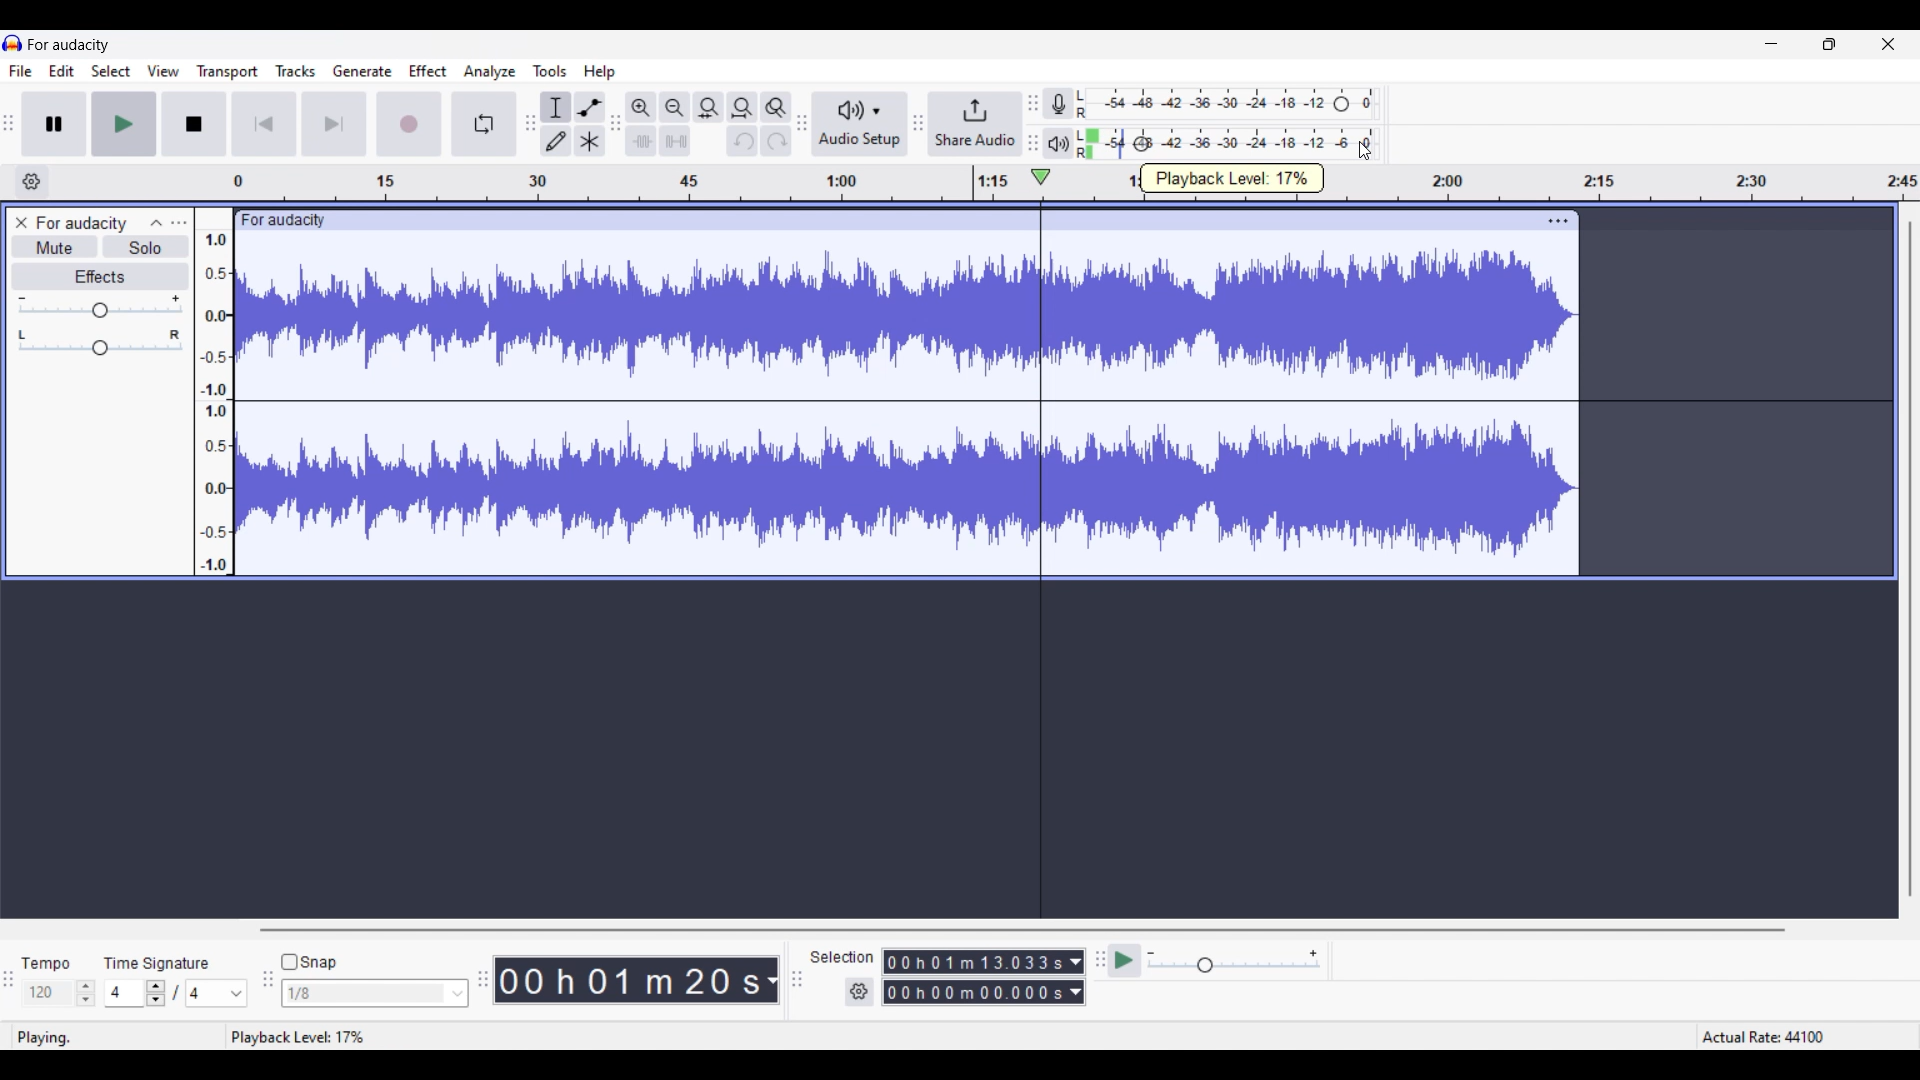 The width and height of the screenshot is (1920, 1080). What do you see at coordinates (56, 246) in the screenshot?
I see `Mute` at bounding box center [56, 246].